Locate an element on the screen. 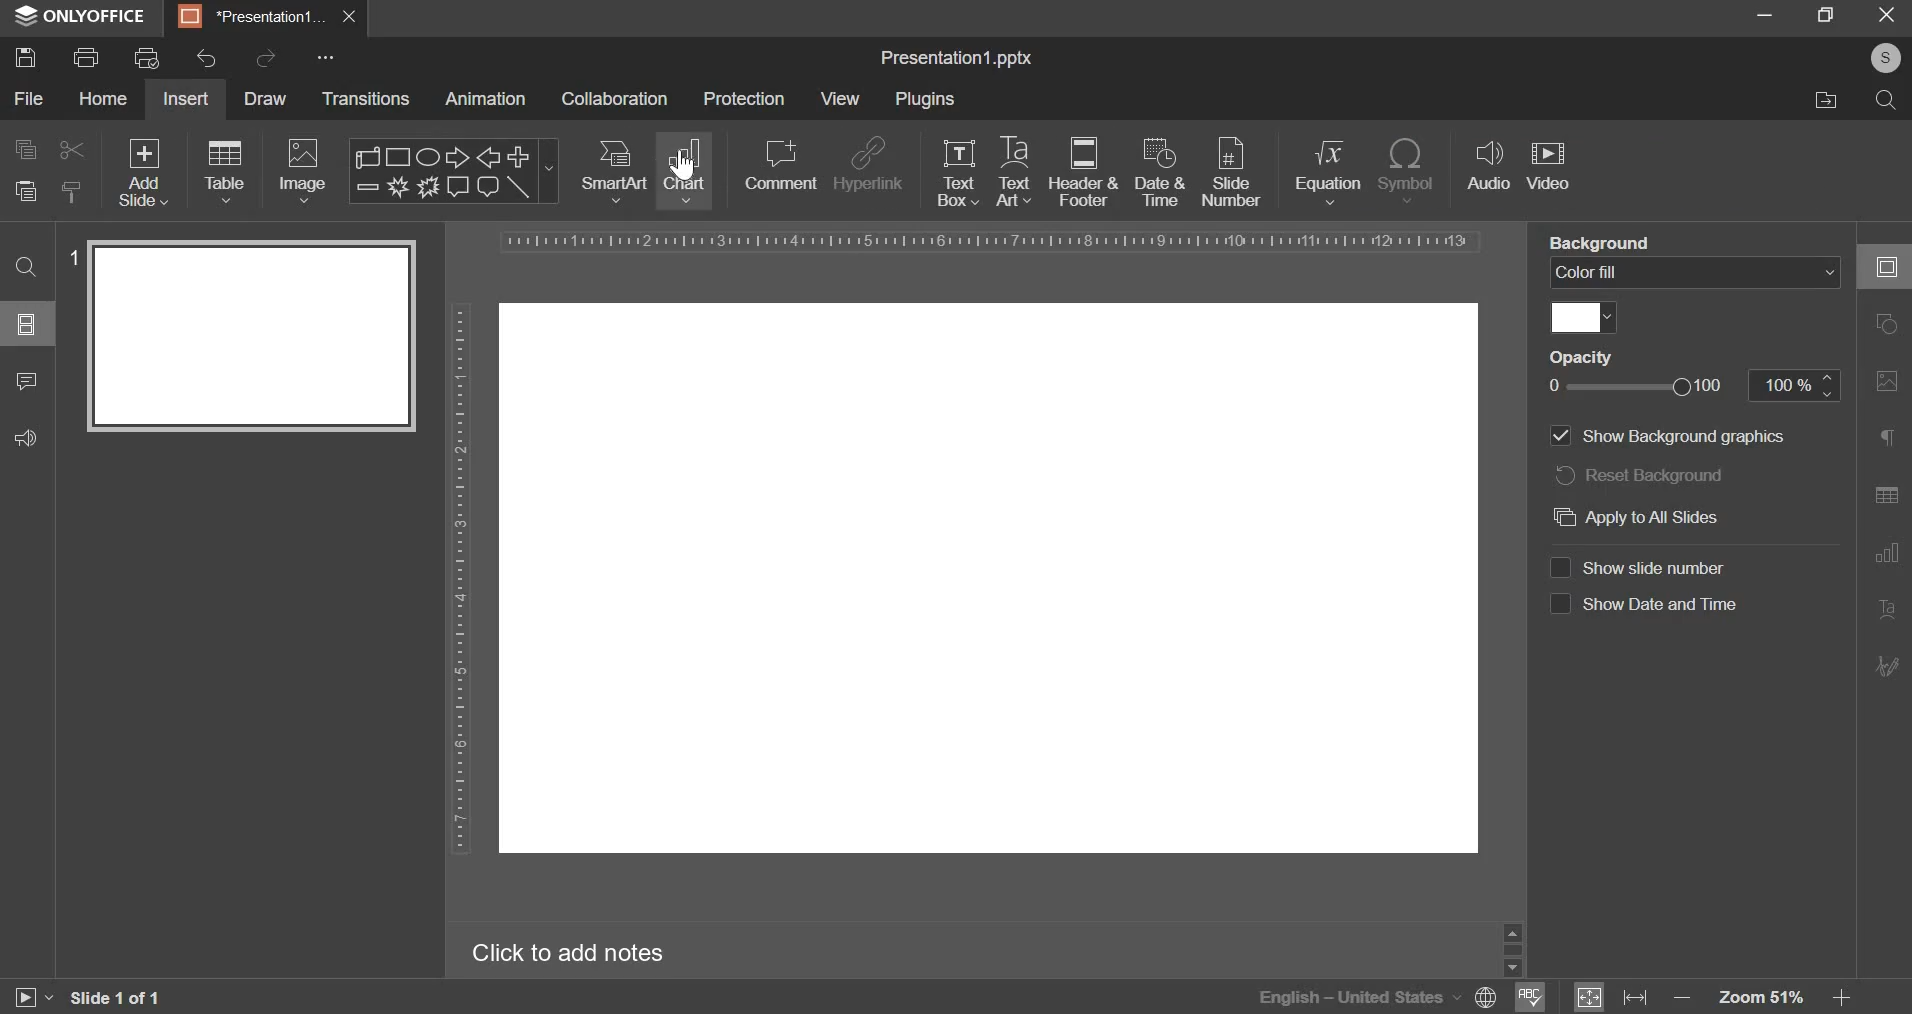 The image size is (1912, 1014). opacity is located at coordinates (1586, 358).